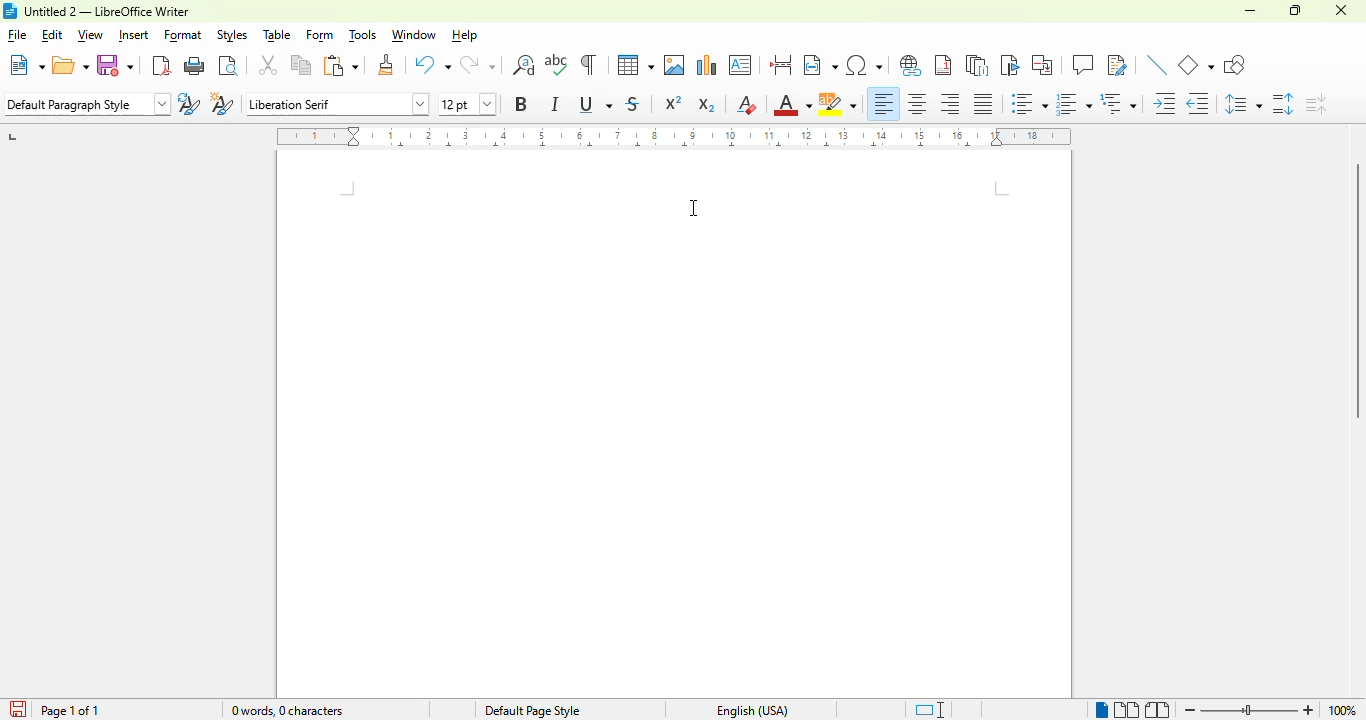 This screenshot has width=1366, height=720. I want to click on clear direct formatting, so click(747, 104).